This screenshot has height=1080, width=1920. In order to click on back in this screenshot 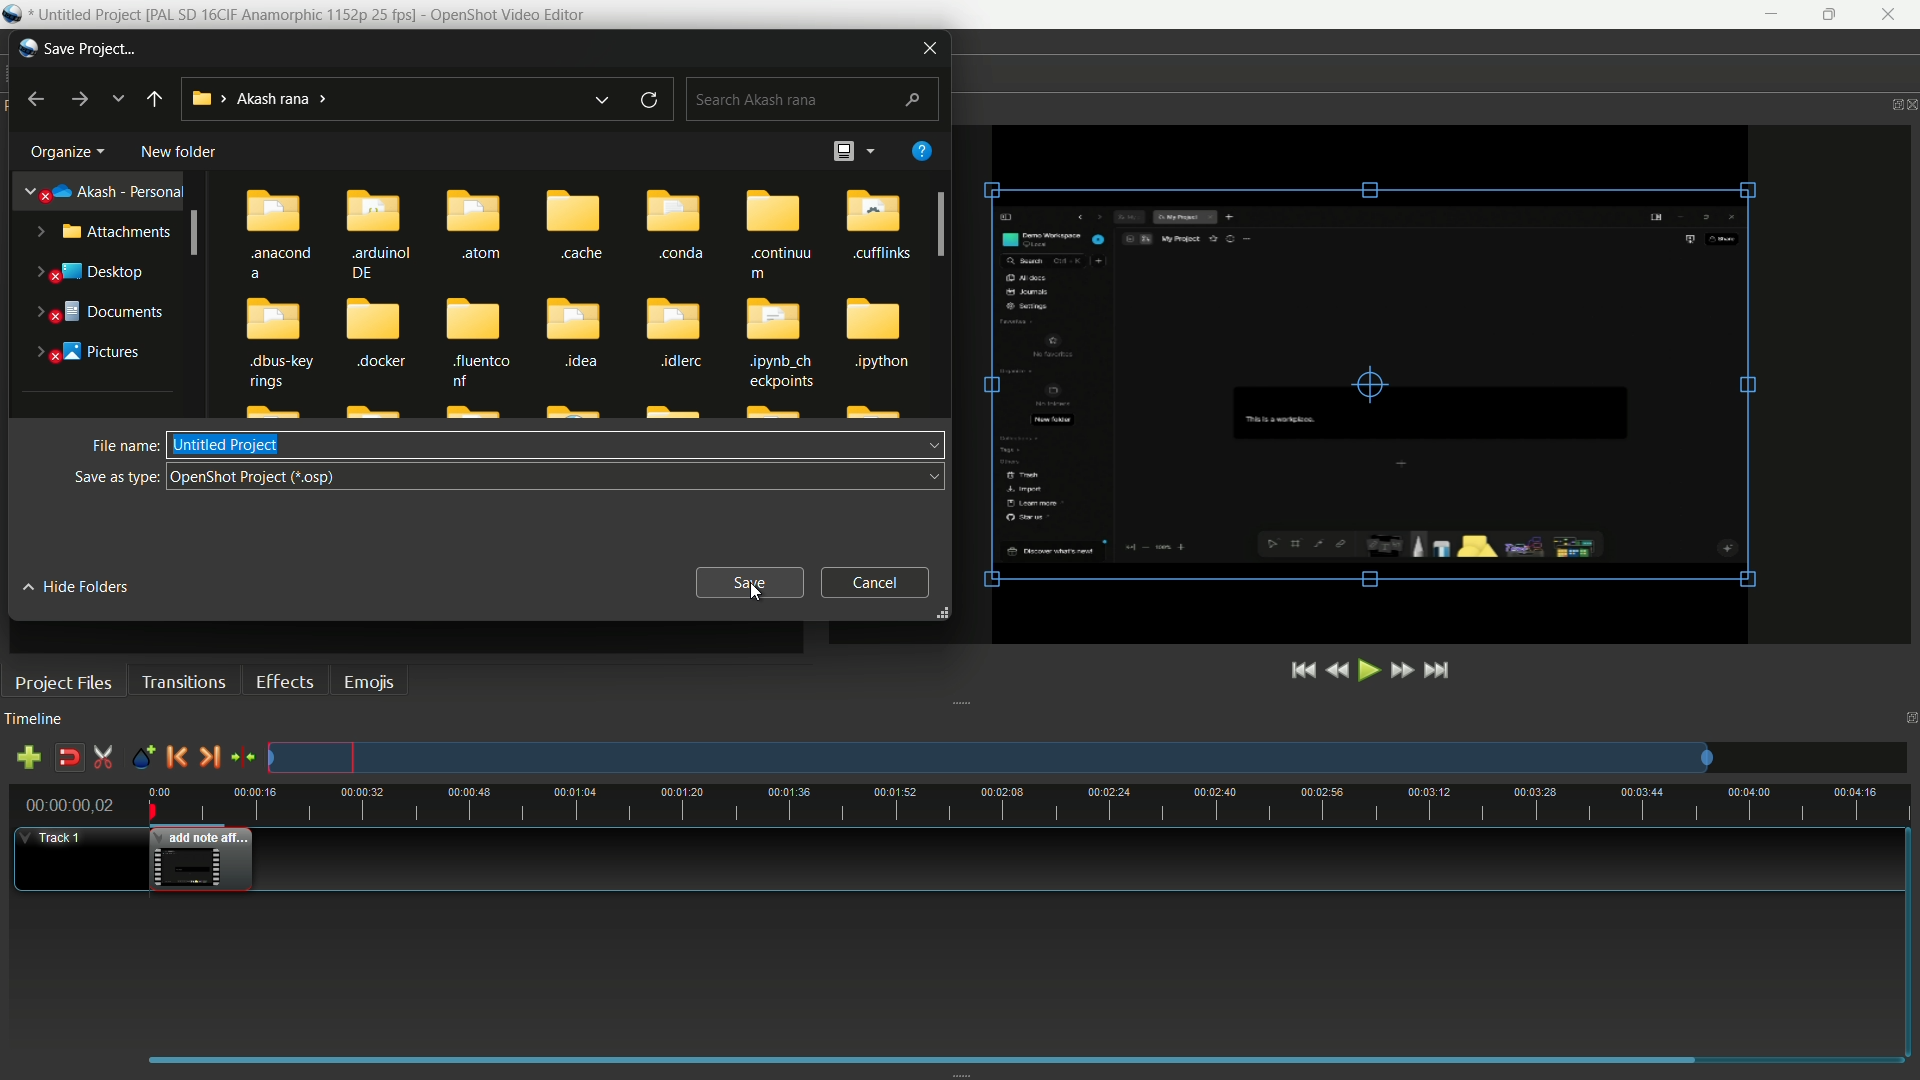, I will do `click(155, 102)`.